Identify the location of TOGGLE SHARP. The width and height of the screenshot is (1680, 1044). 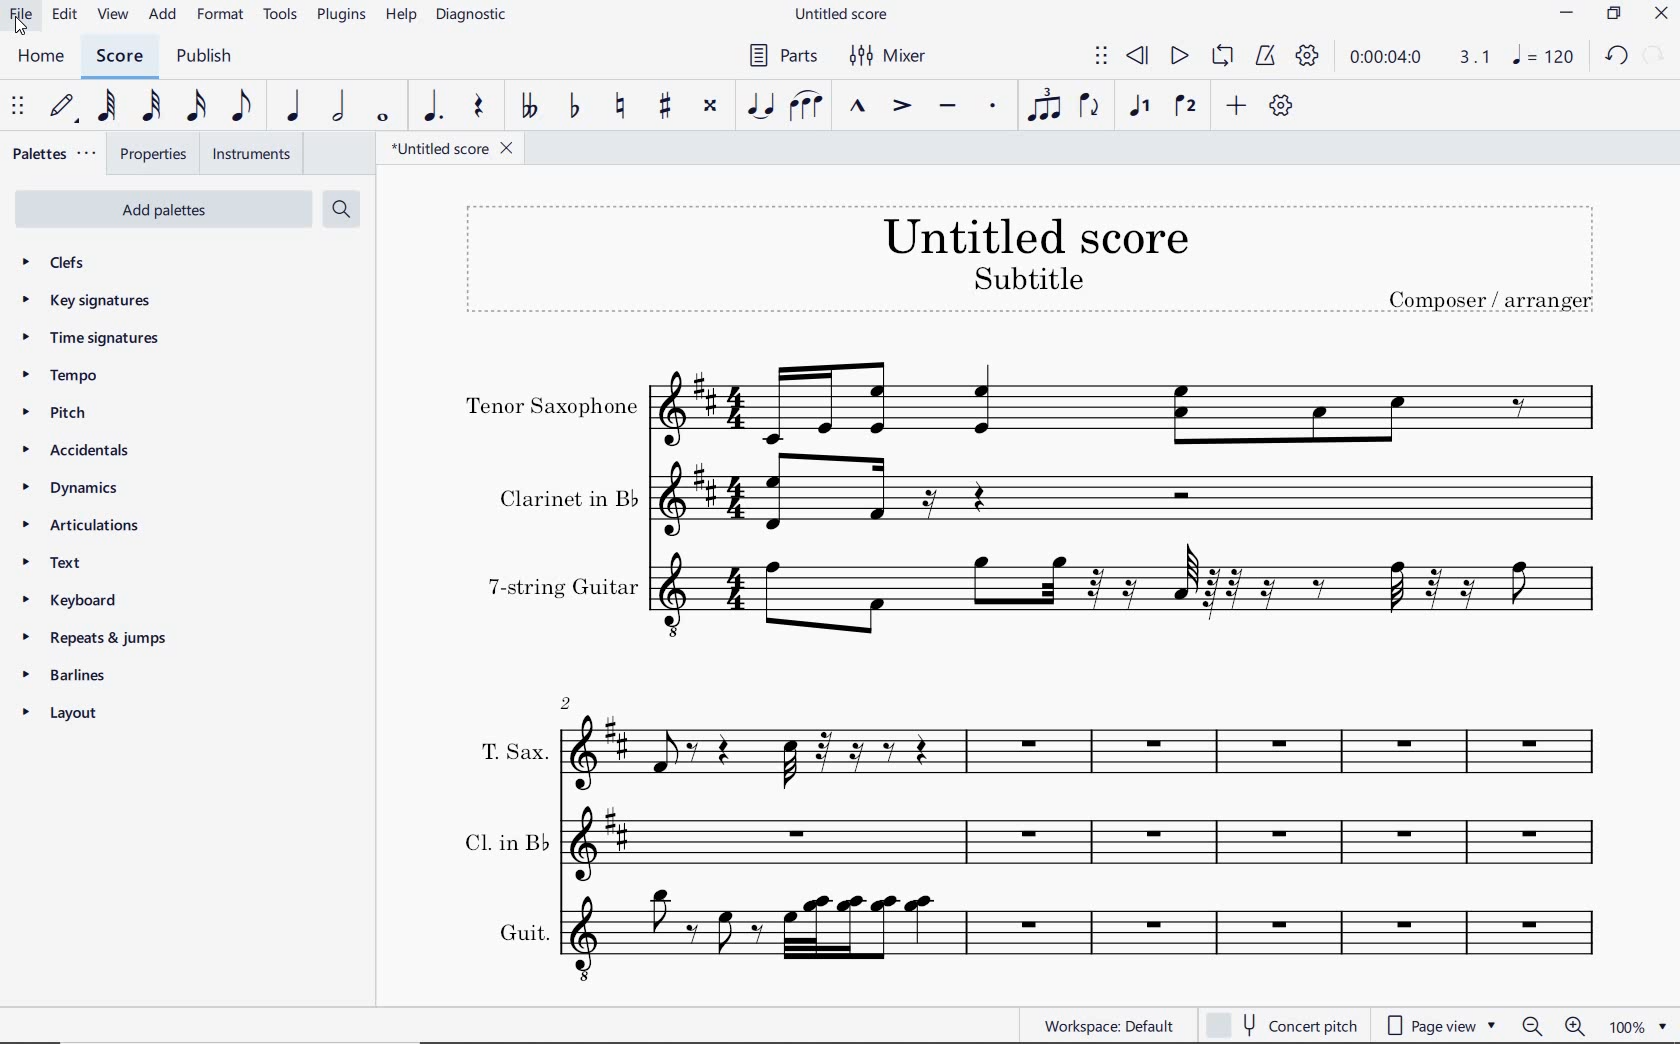
(666, 108).